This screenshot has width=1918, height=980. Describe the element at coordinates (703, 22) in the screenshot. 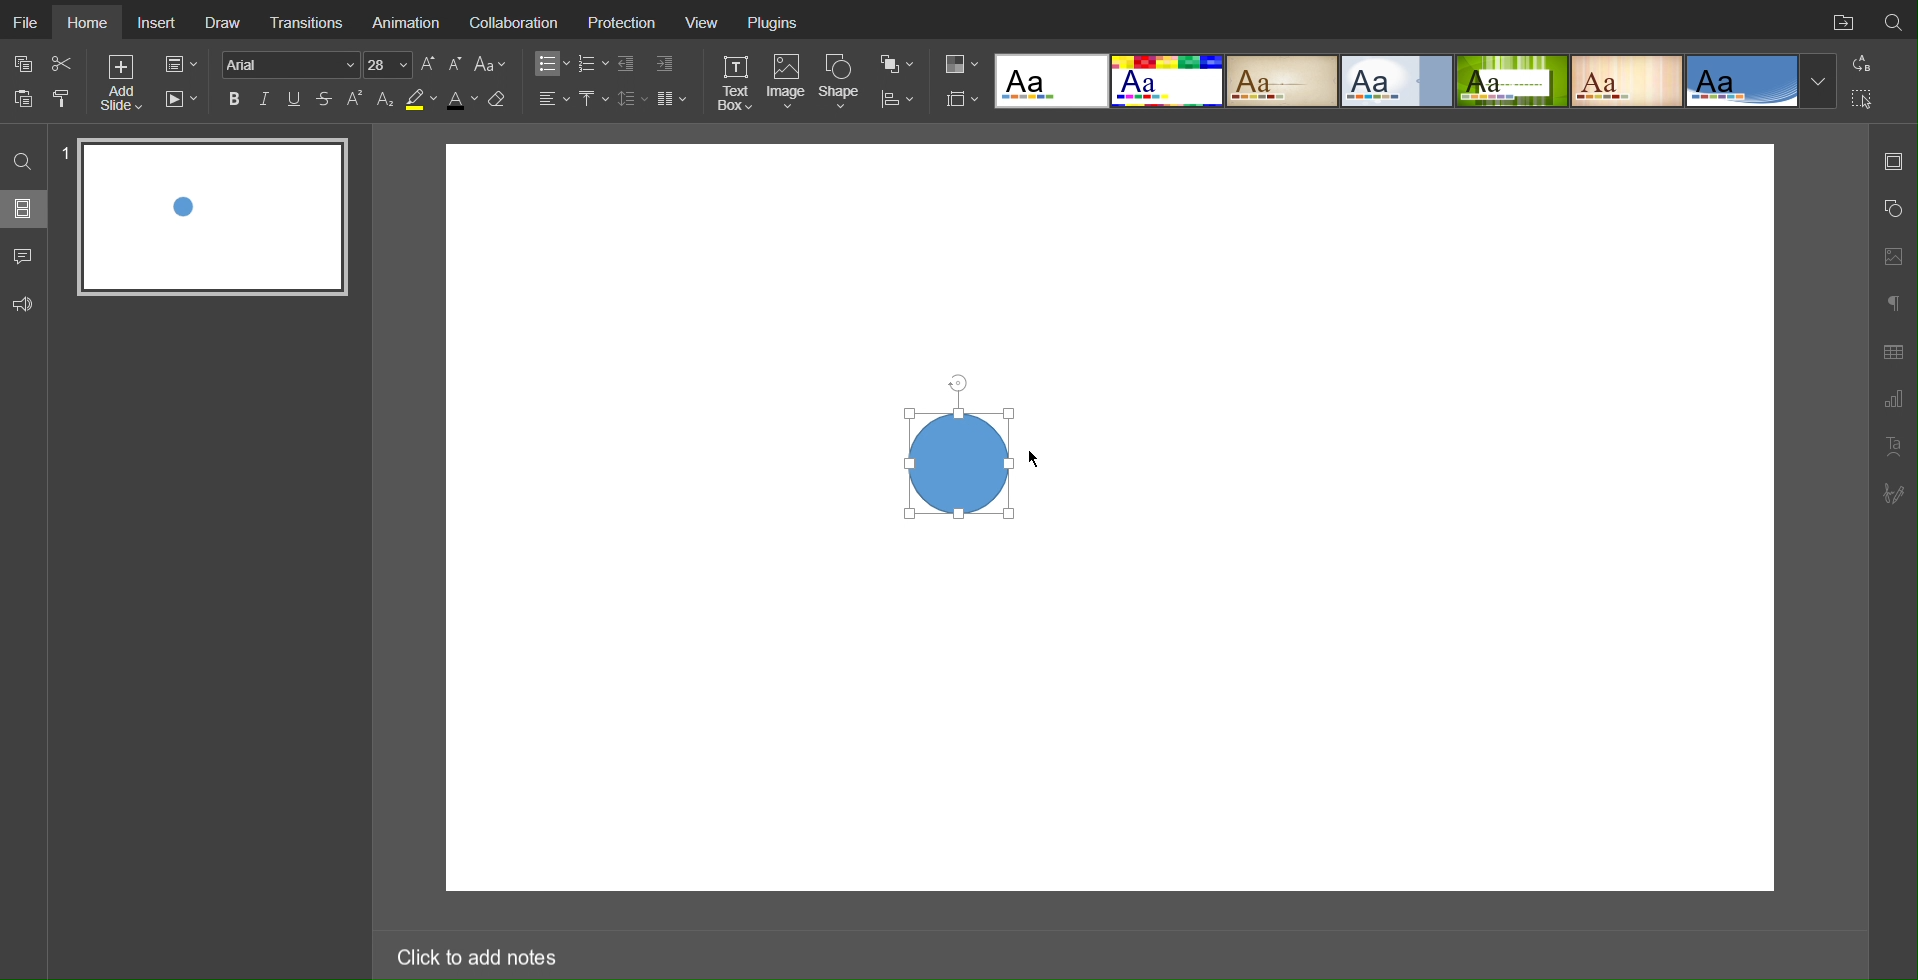

I see `View` at that location.